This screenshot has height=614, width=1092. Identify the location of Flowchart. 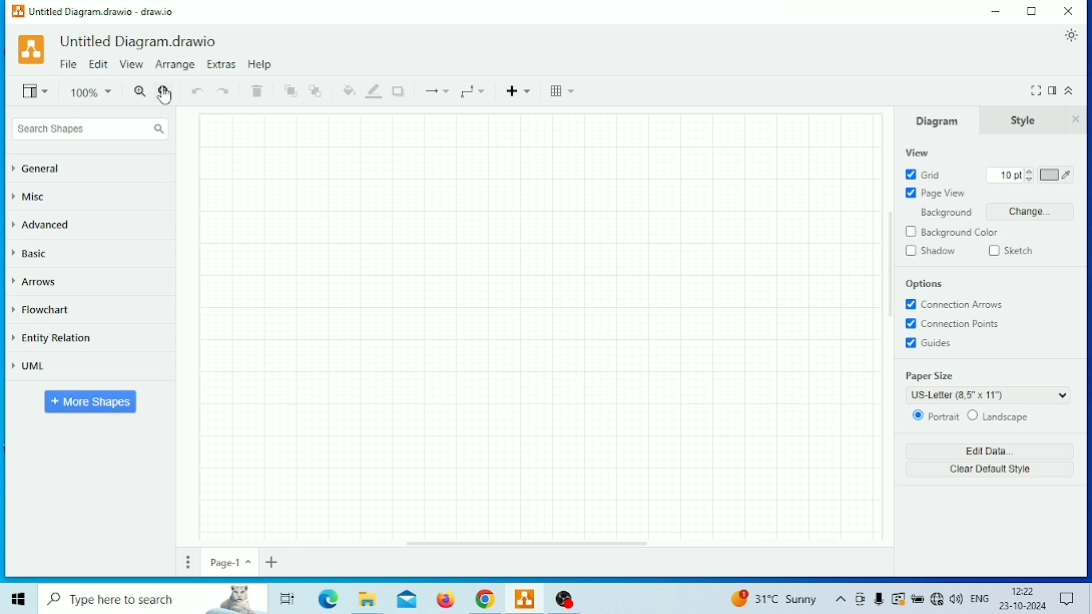
(41, 309).